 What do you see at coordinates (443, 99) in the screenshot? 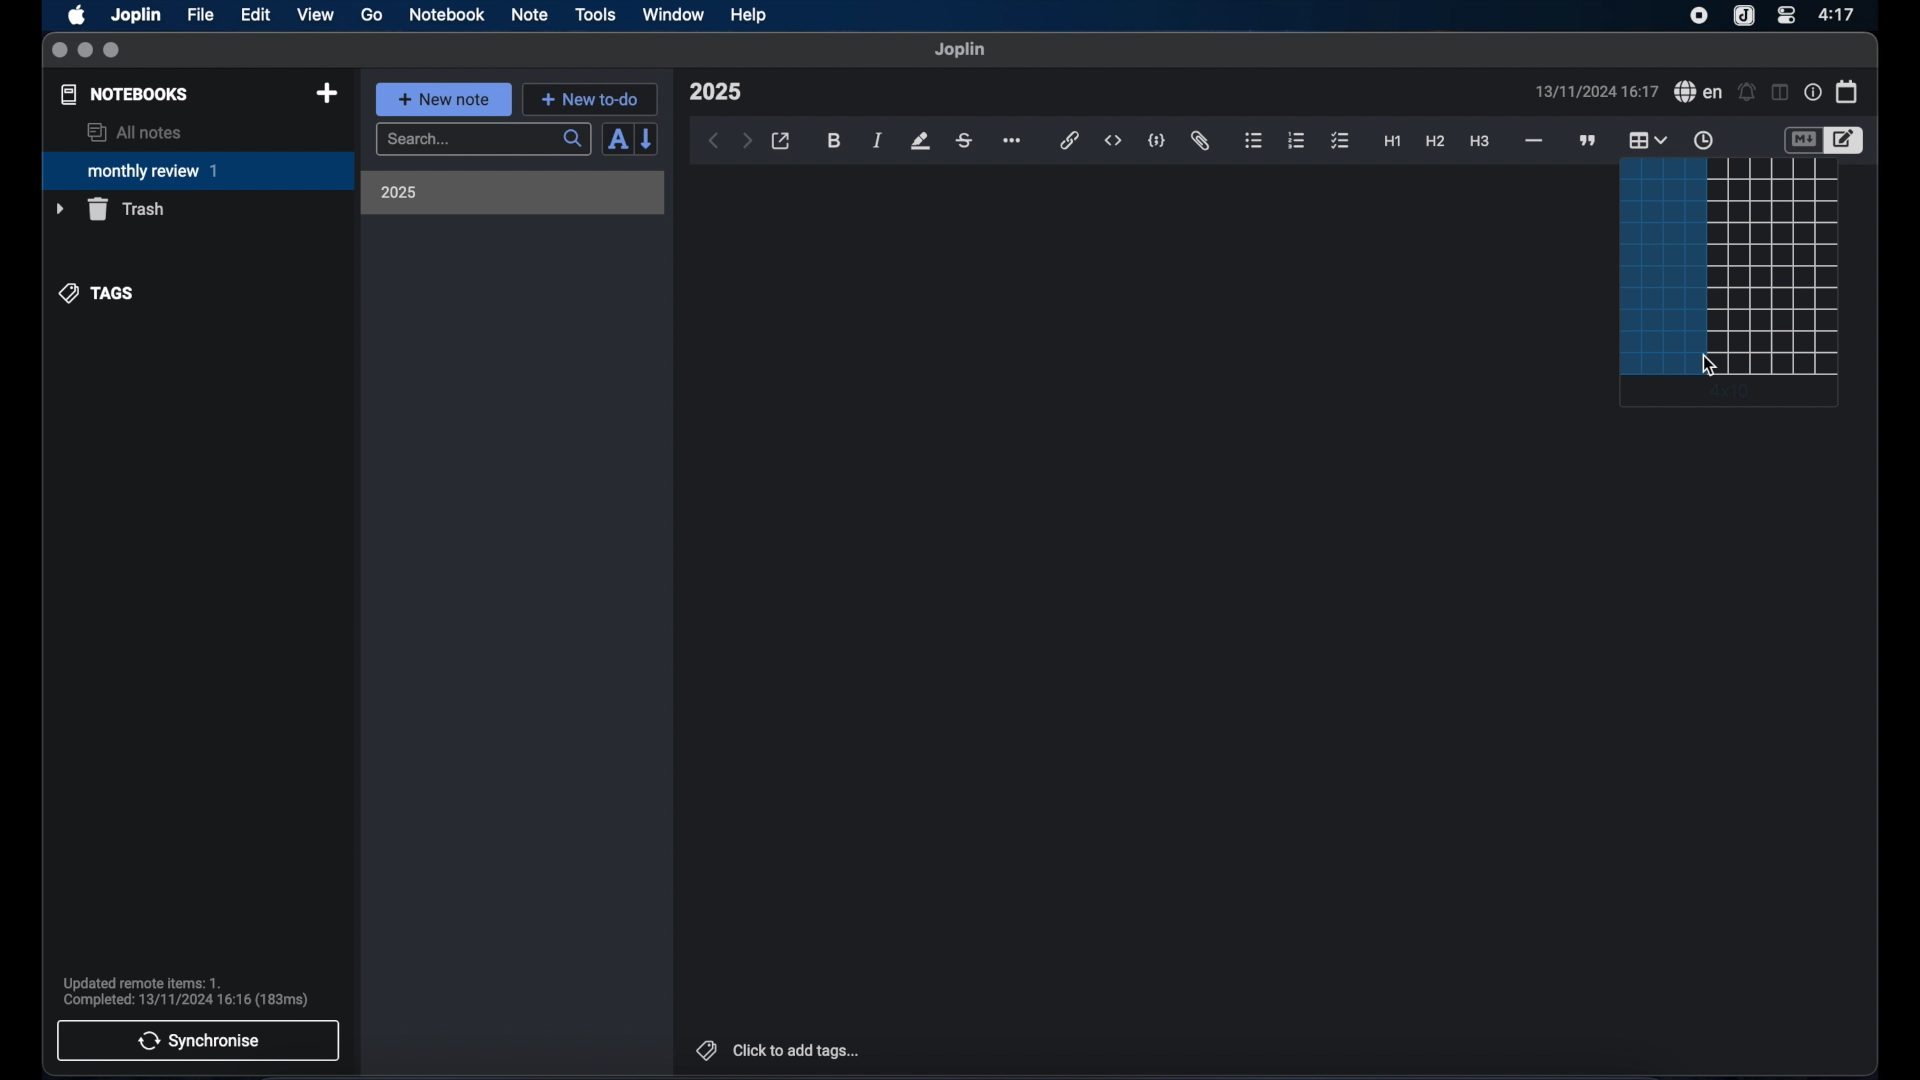
I see `new note` at bounding box center [443, 99].